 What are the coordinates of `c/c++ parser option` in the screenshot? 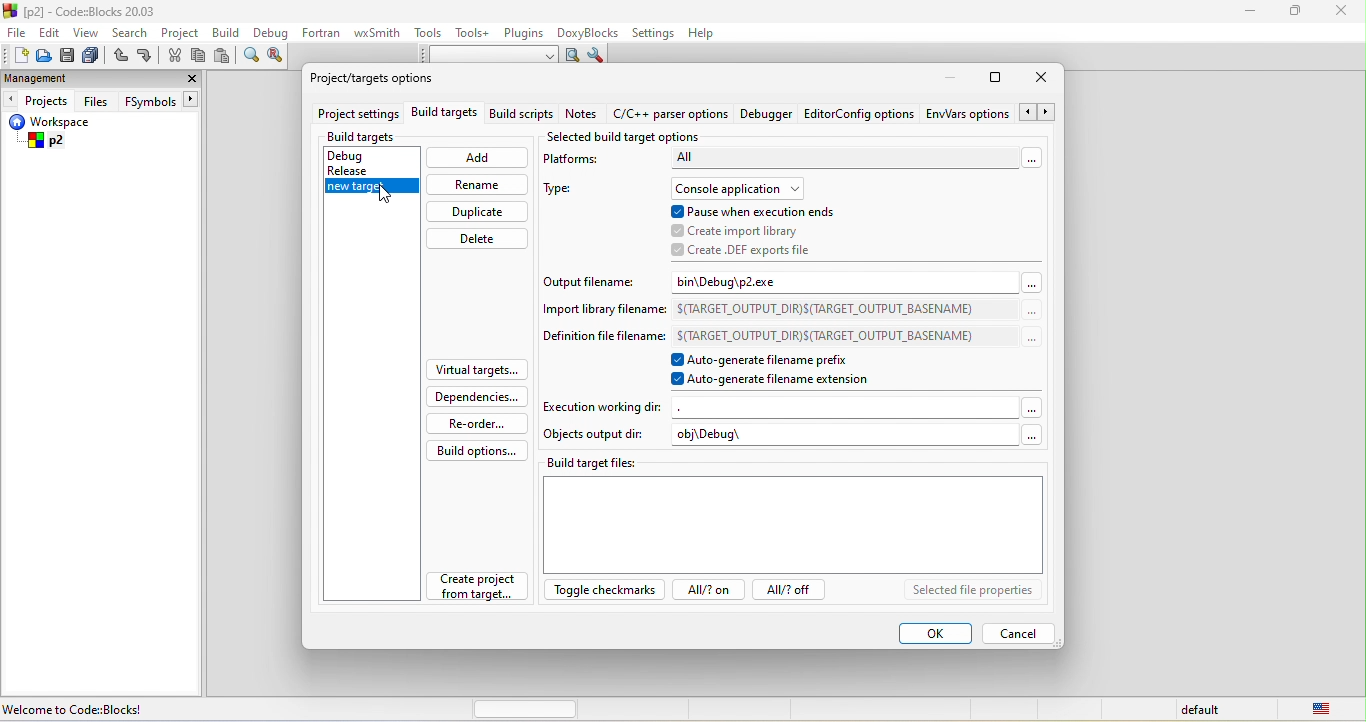 It's located at (670, 115).